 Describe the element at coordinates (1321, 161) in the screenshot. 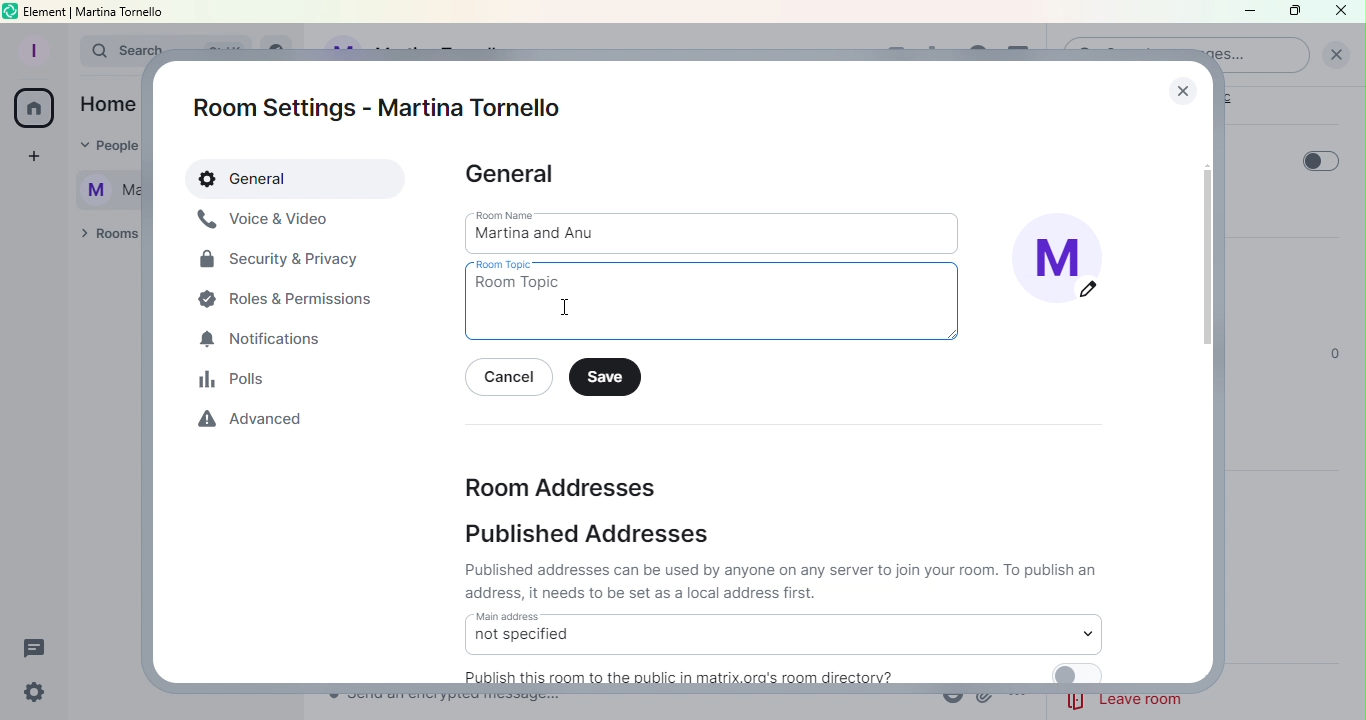

I see `Toggle` at that location.